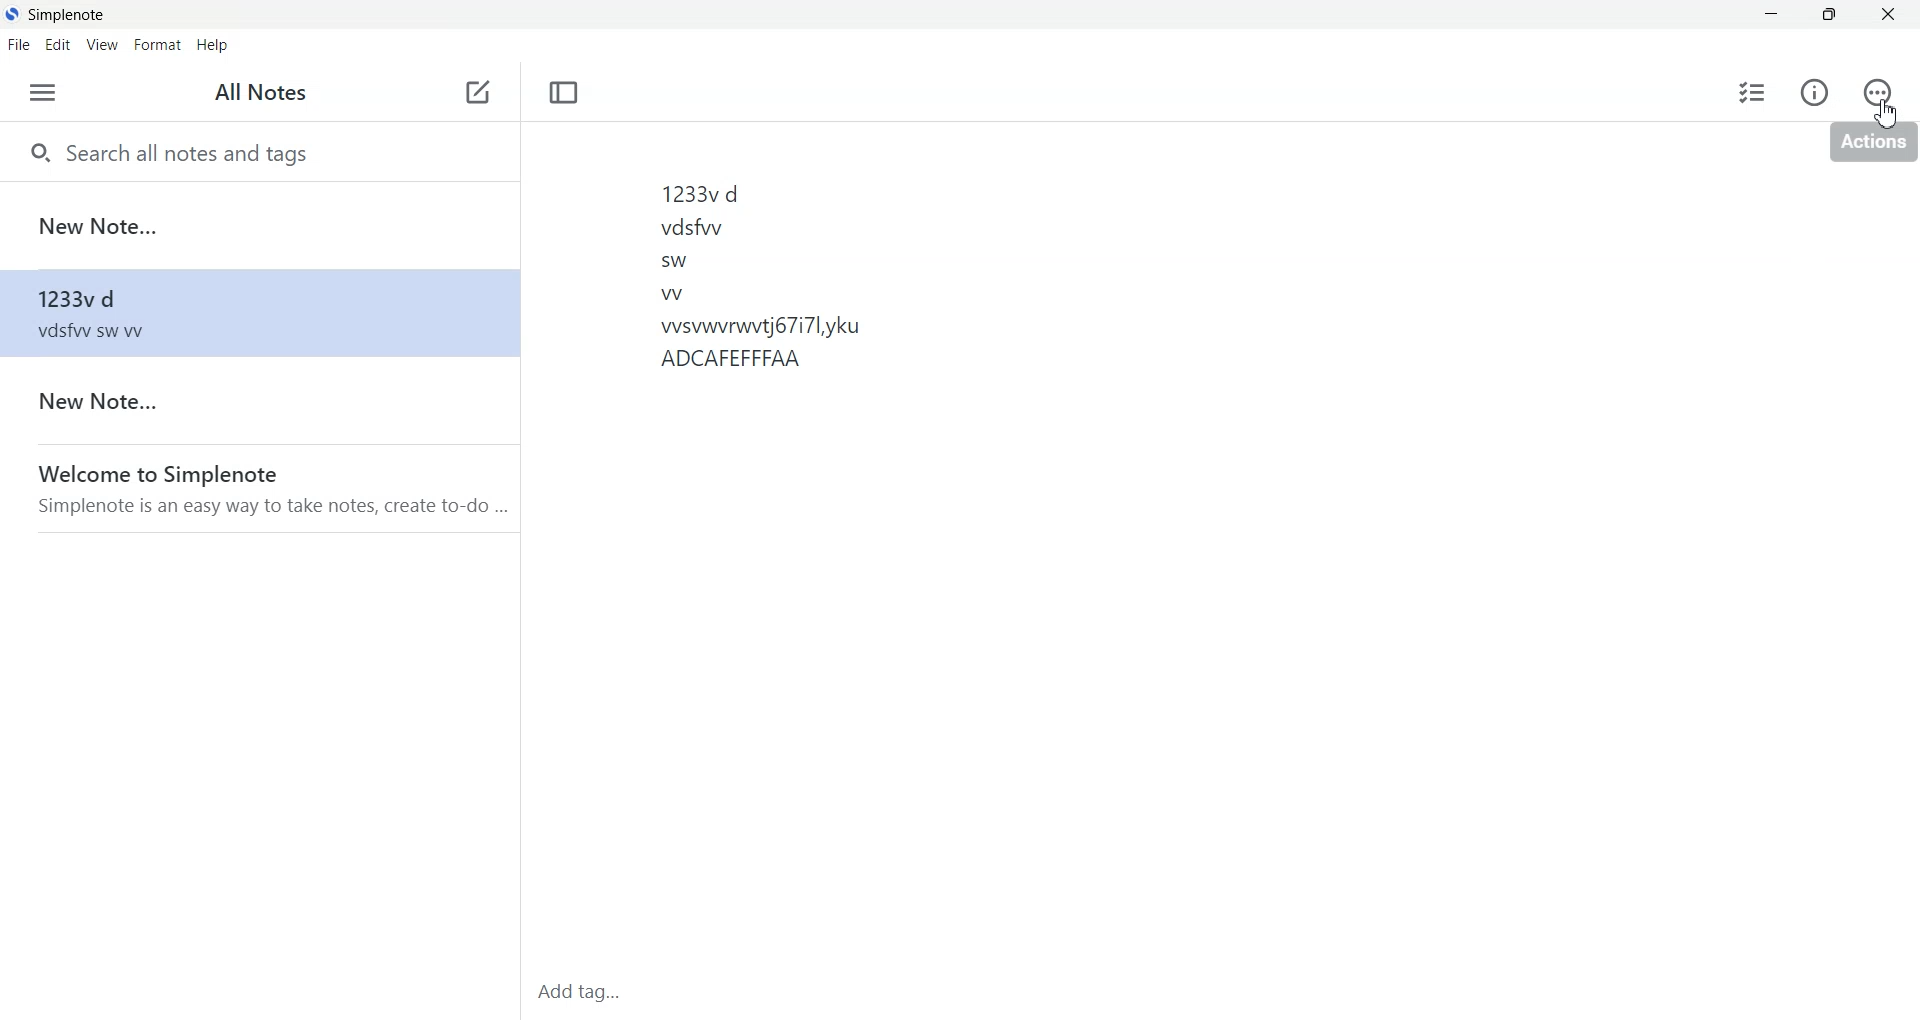 The width and height of the screenshot is (1920, 1020). Describe the element at coordinates (260, 150) in the screenshot. I see `Search all notes and tags` at that location.